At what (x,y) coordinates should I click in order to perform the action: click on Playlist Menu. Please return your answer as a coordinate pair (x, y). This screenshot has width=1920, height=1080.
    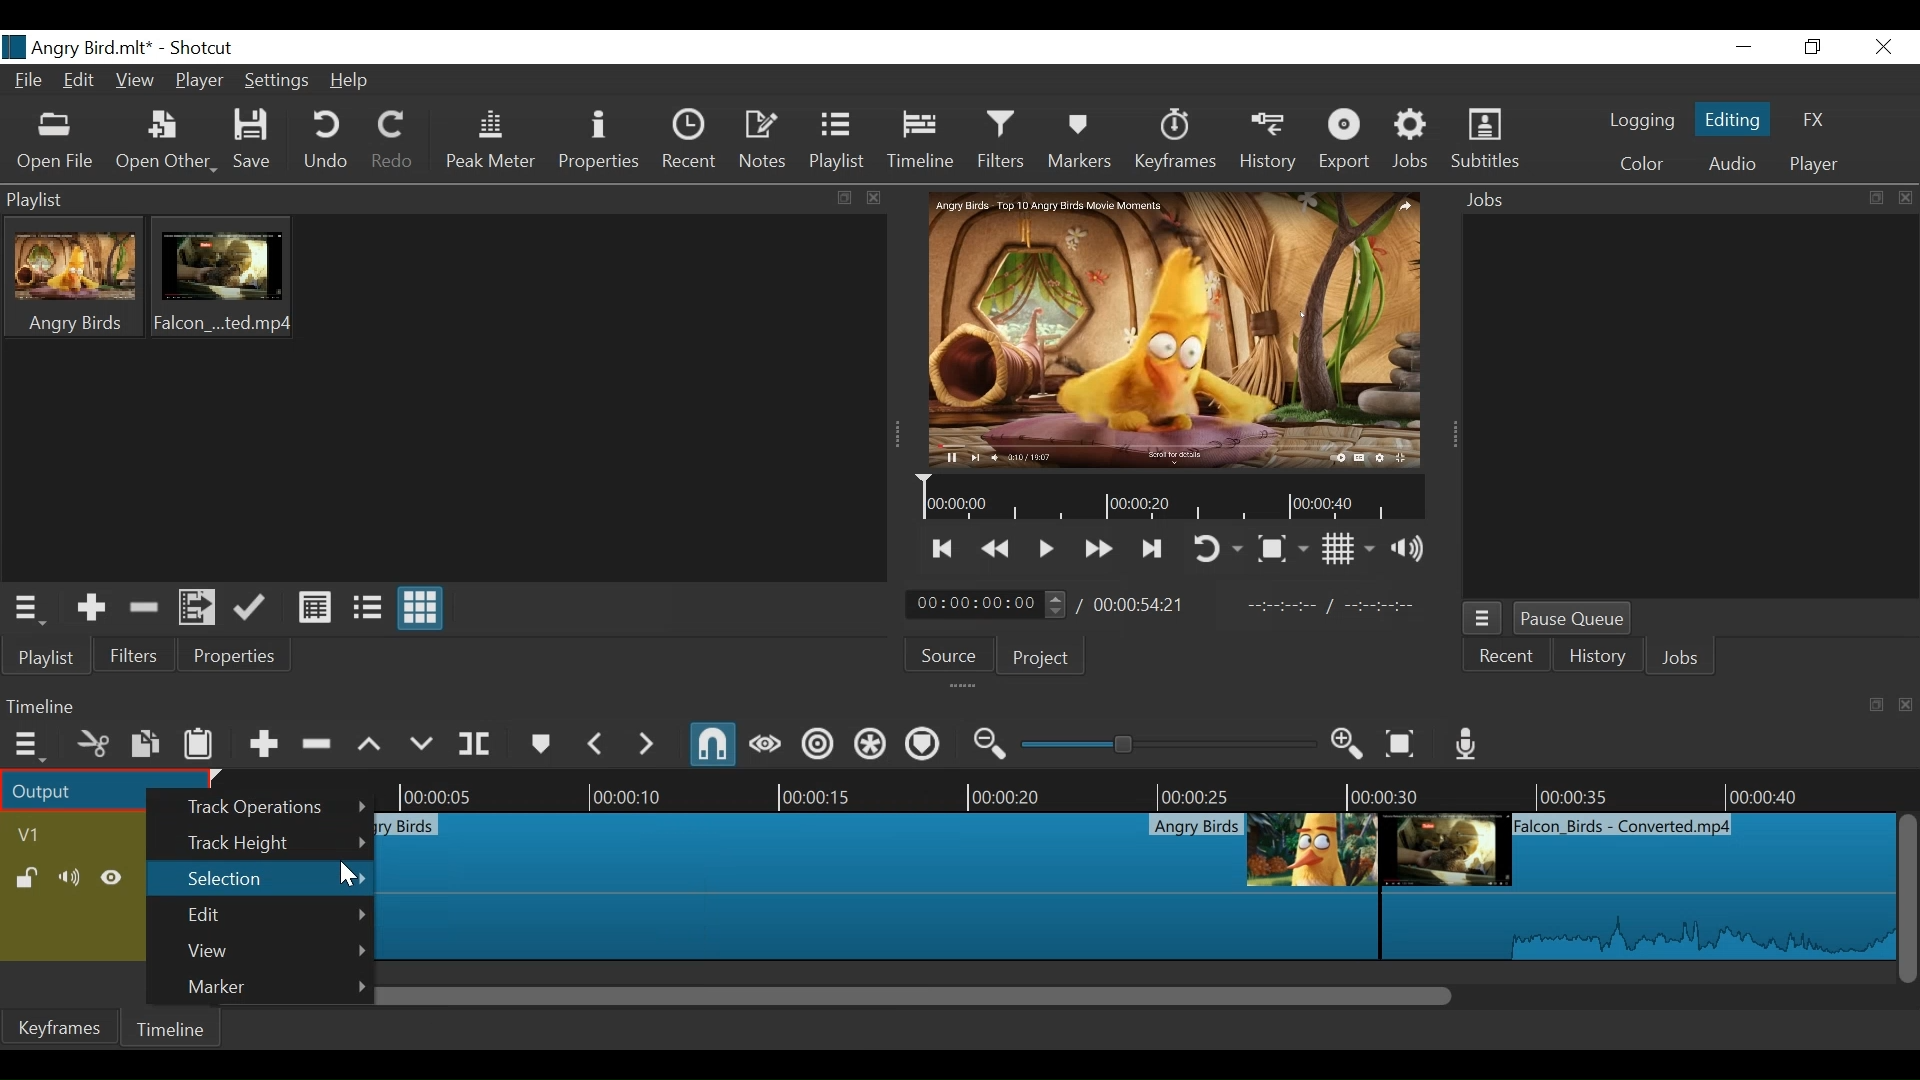
    Looking at the image, I should click on (28, 610).